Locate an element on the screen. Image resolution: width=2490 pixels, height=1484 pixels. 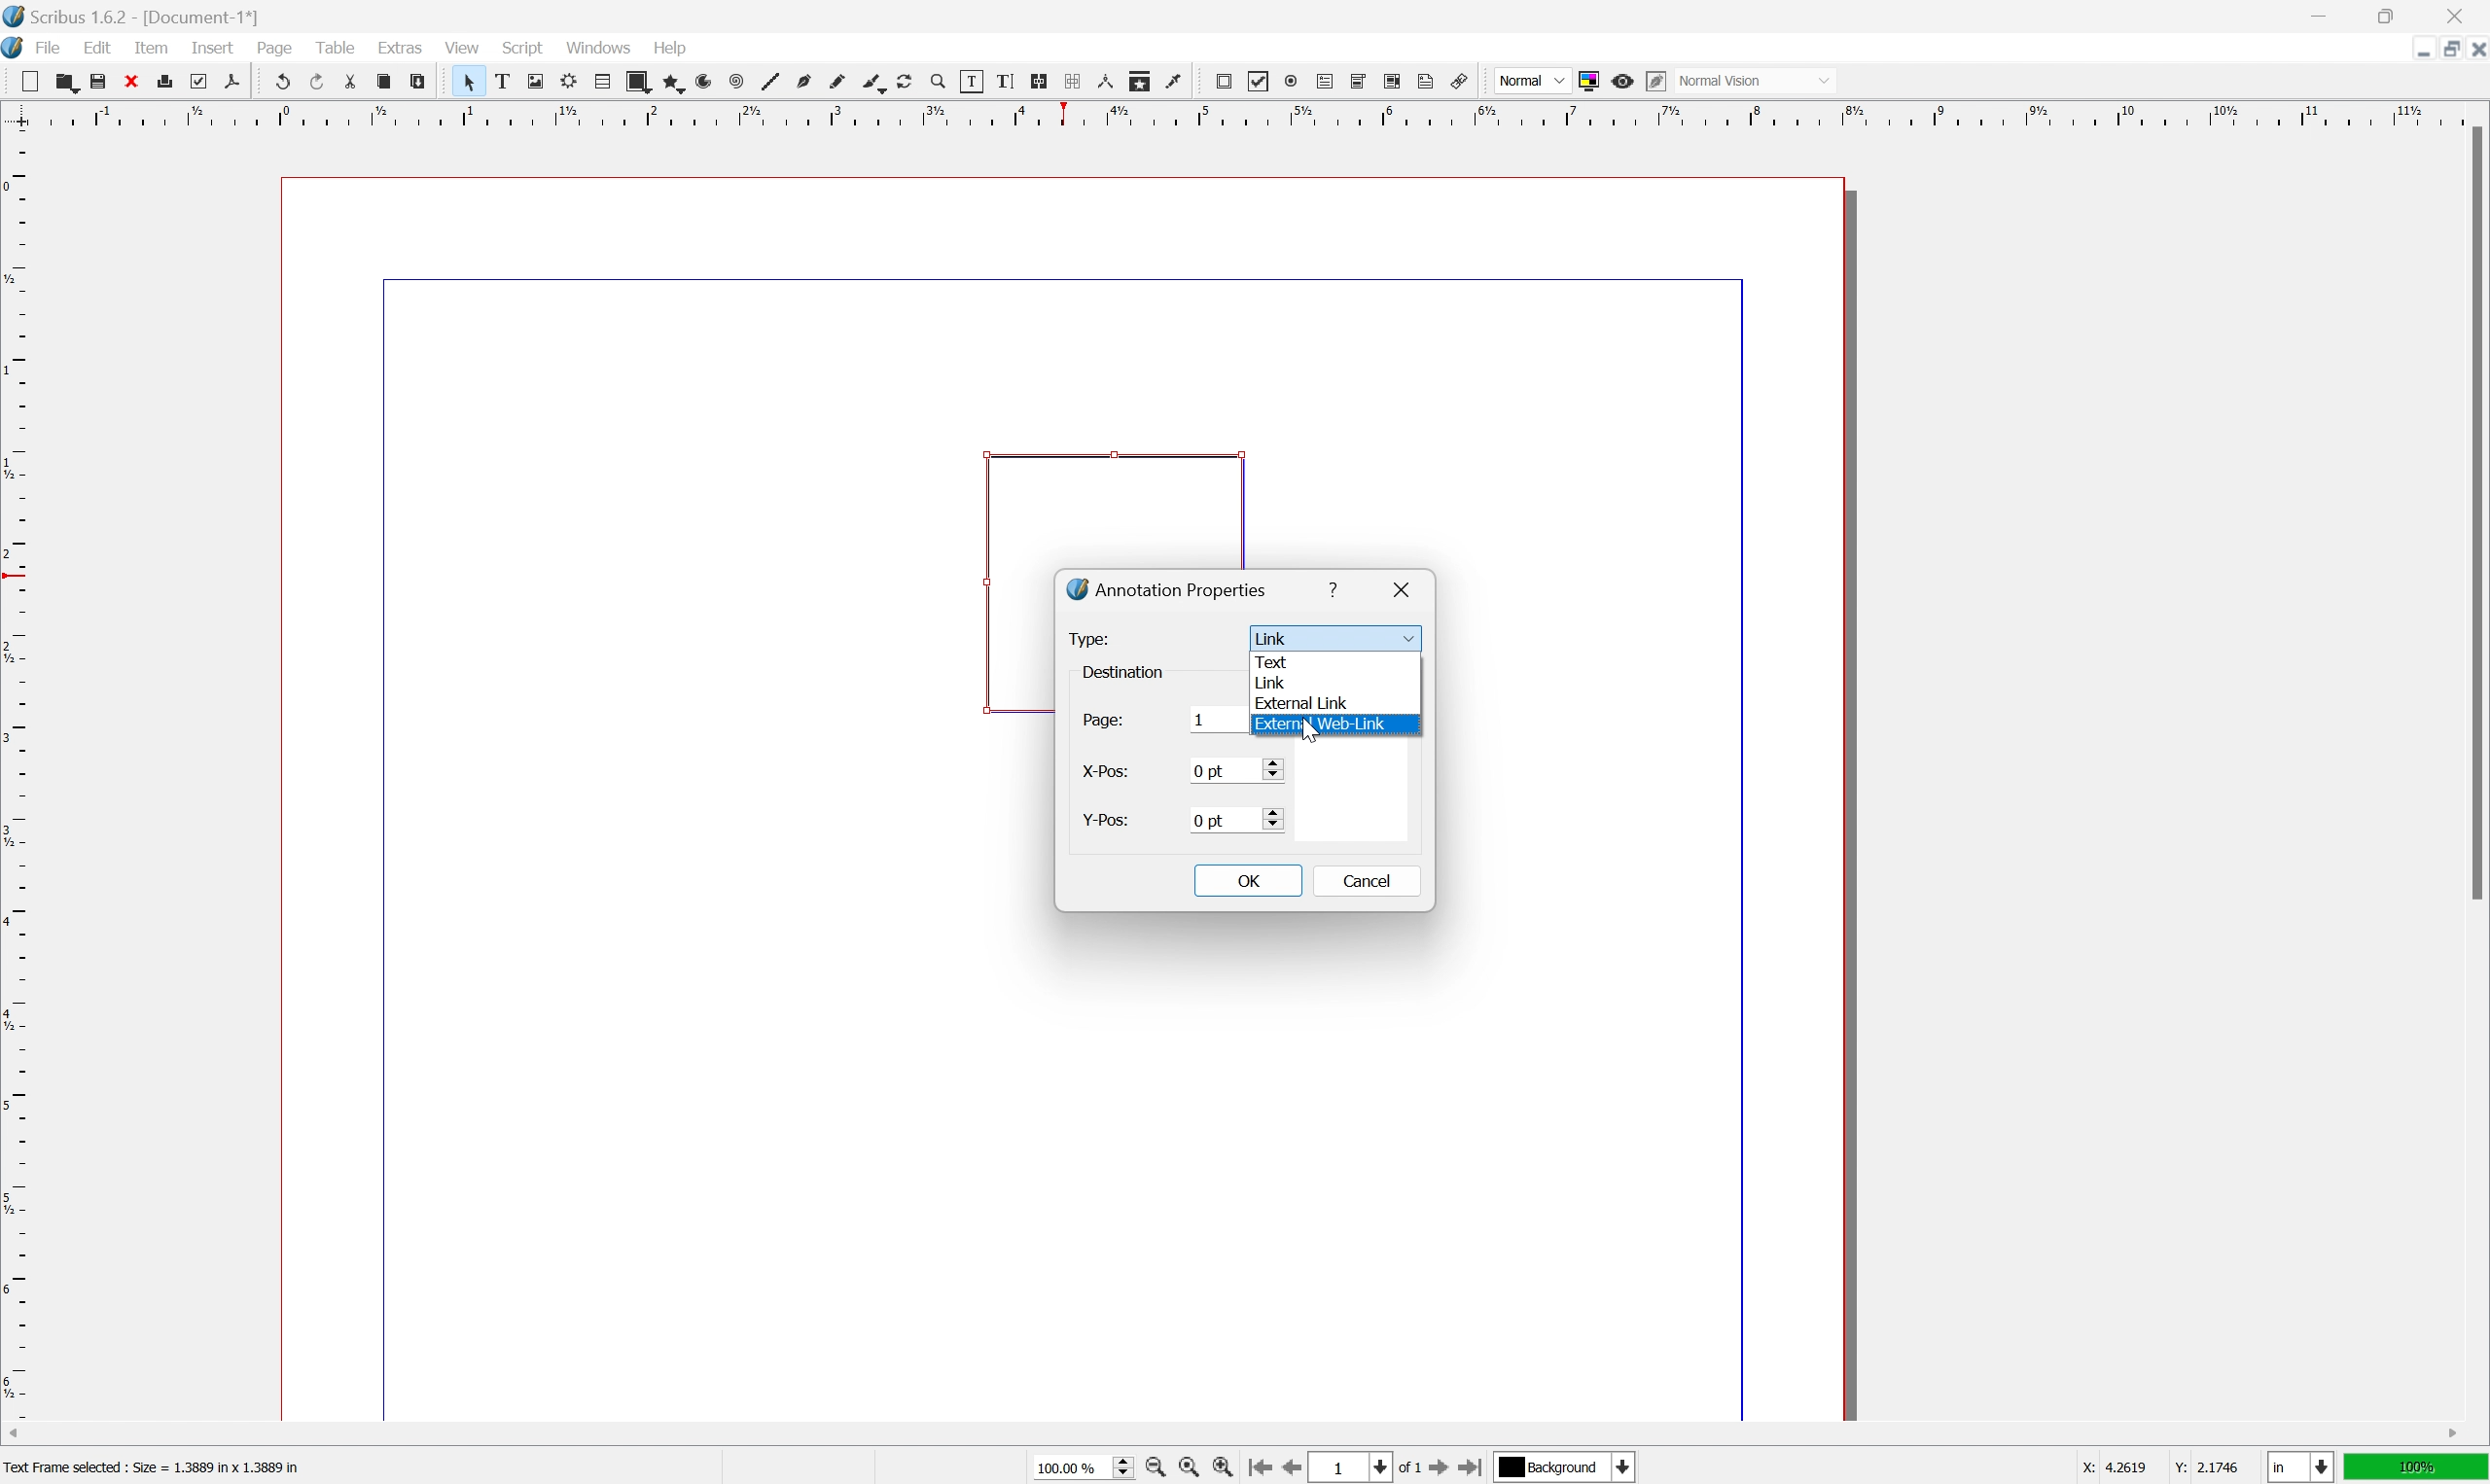
cancel is located at coordinates (1363, 881).